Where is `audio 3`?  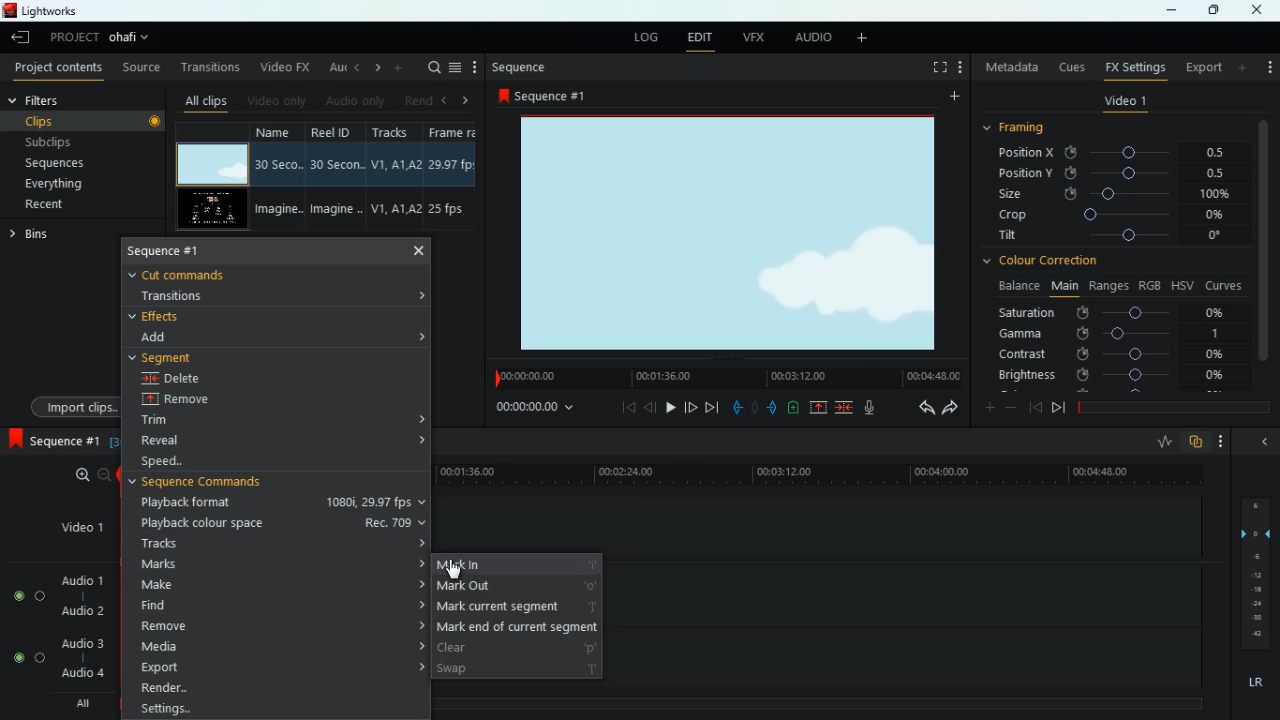 audio 3 is located at coordinates (77, 642).